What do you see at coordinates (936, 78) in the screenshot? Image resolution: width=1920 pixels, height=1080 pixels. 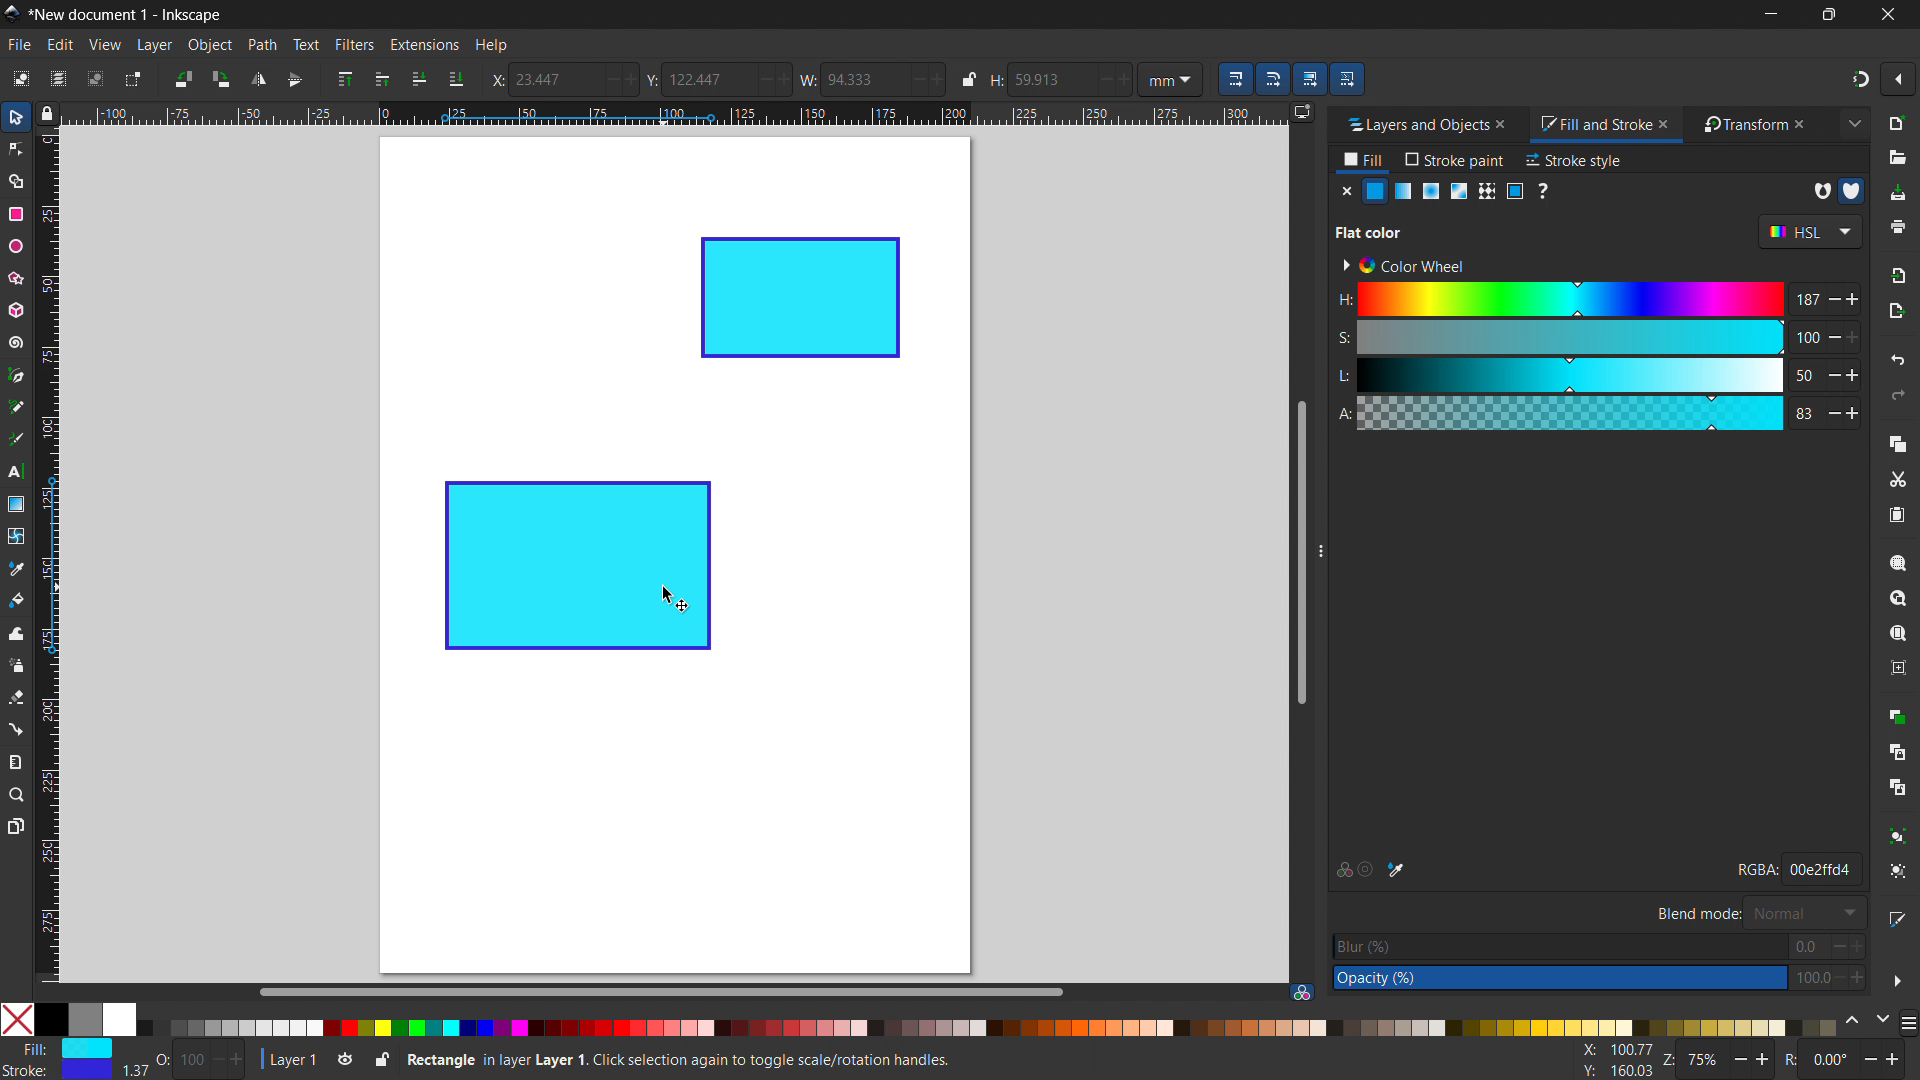 I see `Add/ increase` at bounding box center [936, 78].